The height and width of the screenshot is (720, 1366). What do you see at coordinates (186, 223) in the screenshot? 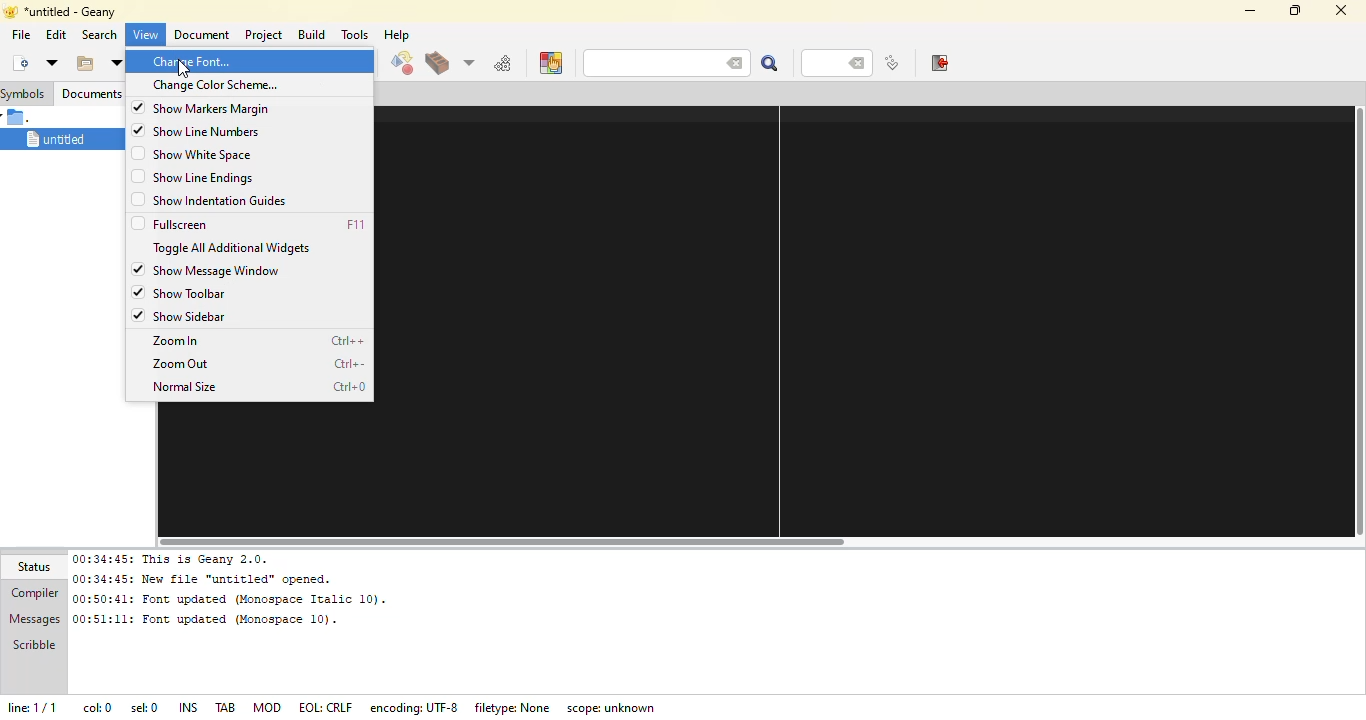
I see `fullscreen` at bounding box center [186, 223].